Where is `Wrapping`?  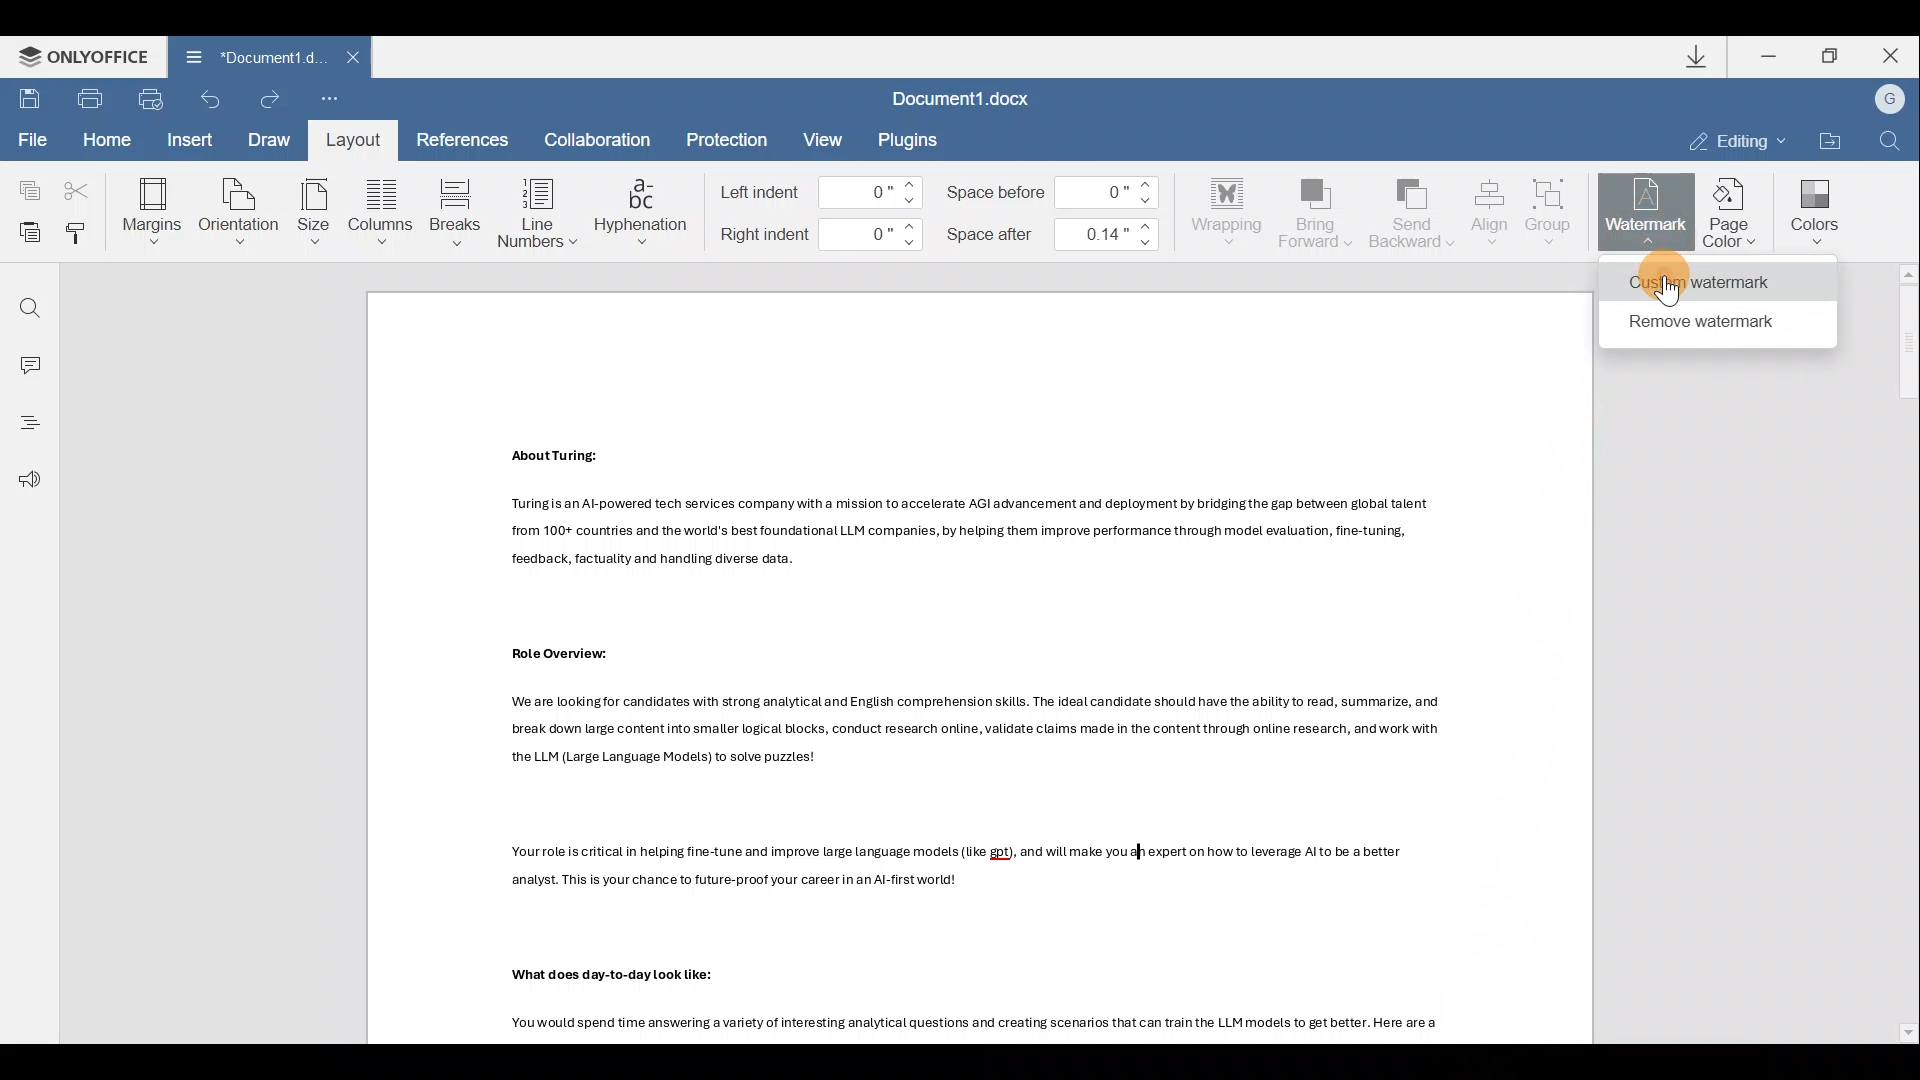 Wrapping is located at coordinates (1223, 212).